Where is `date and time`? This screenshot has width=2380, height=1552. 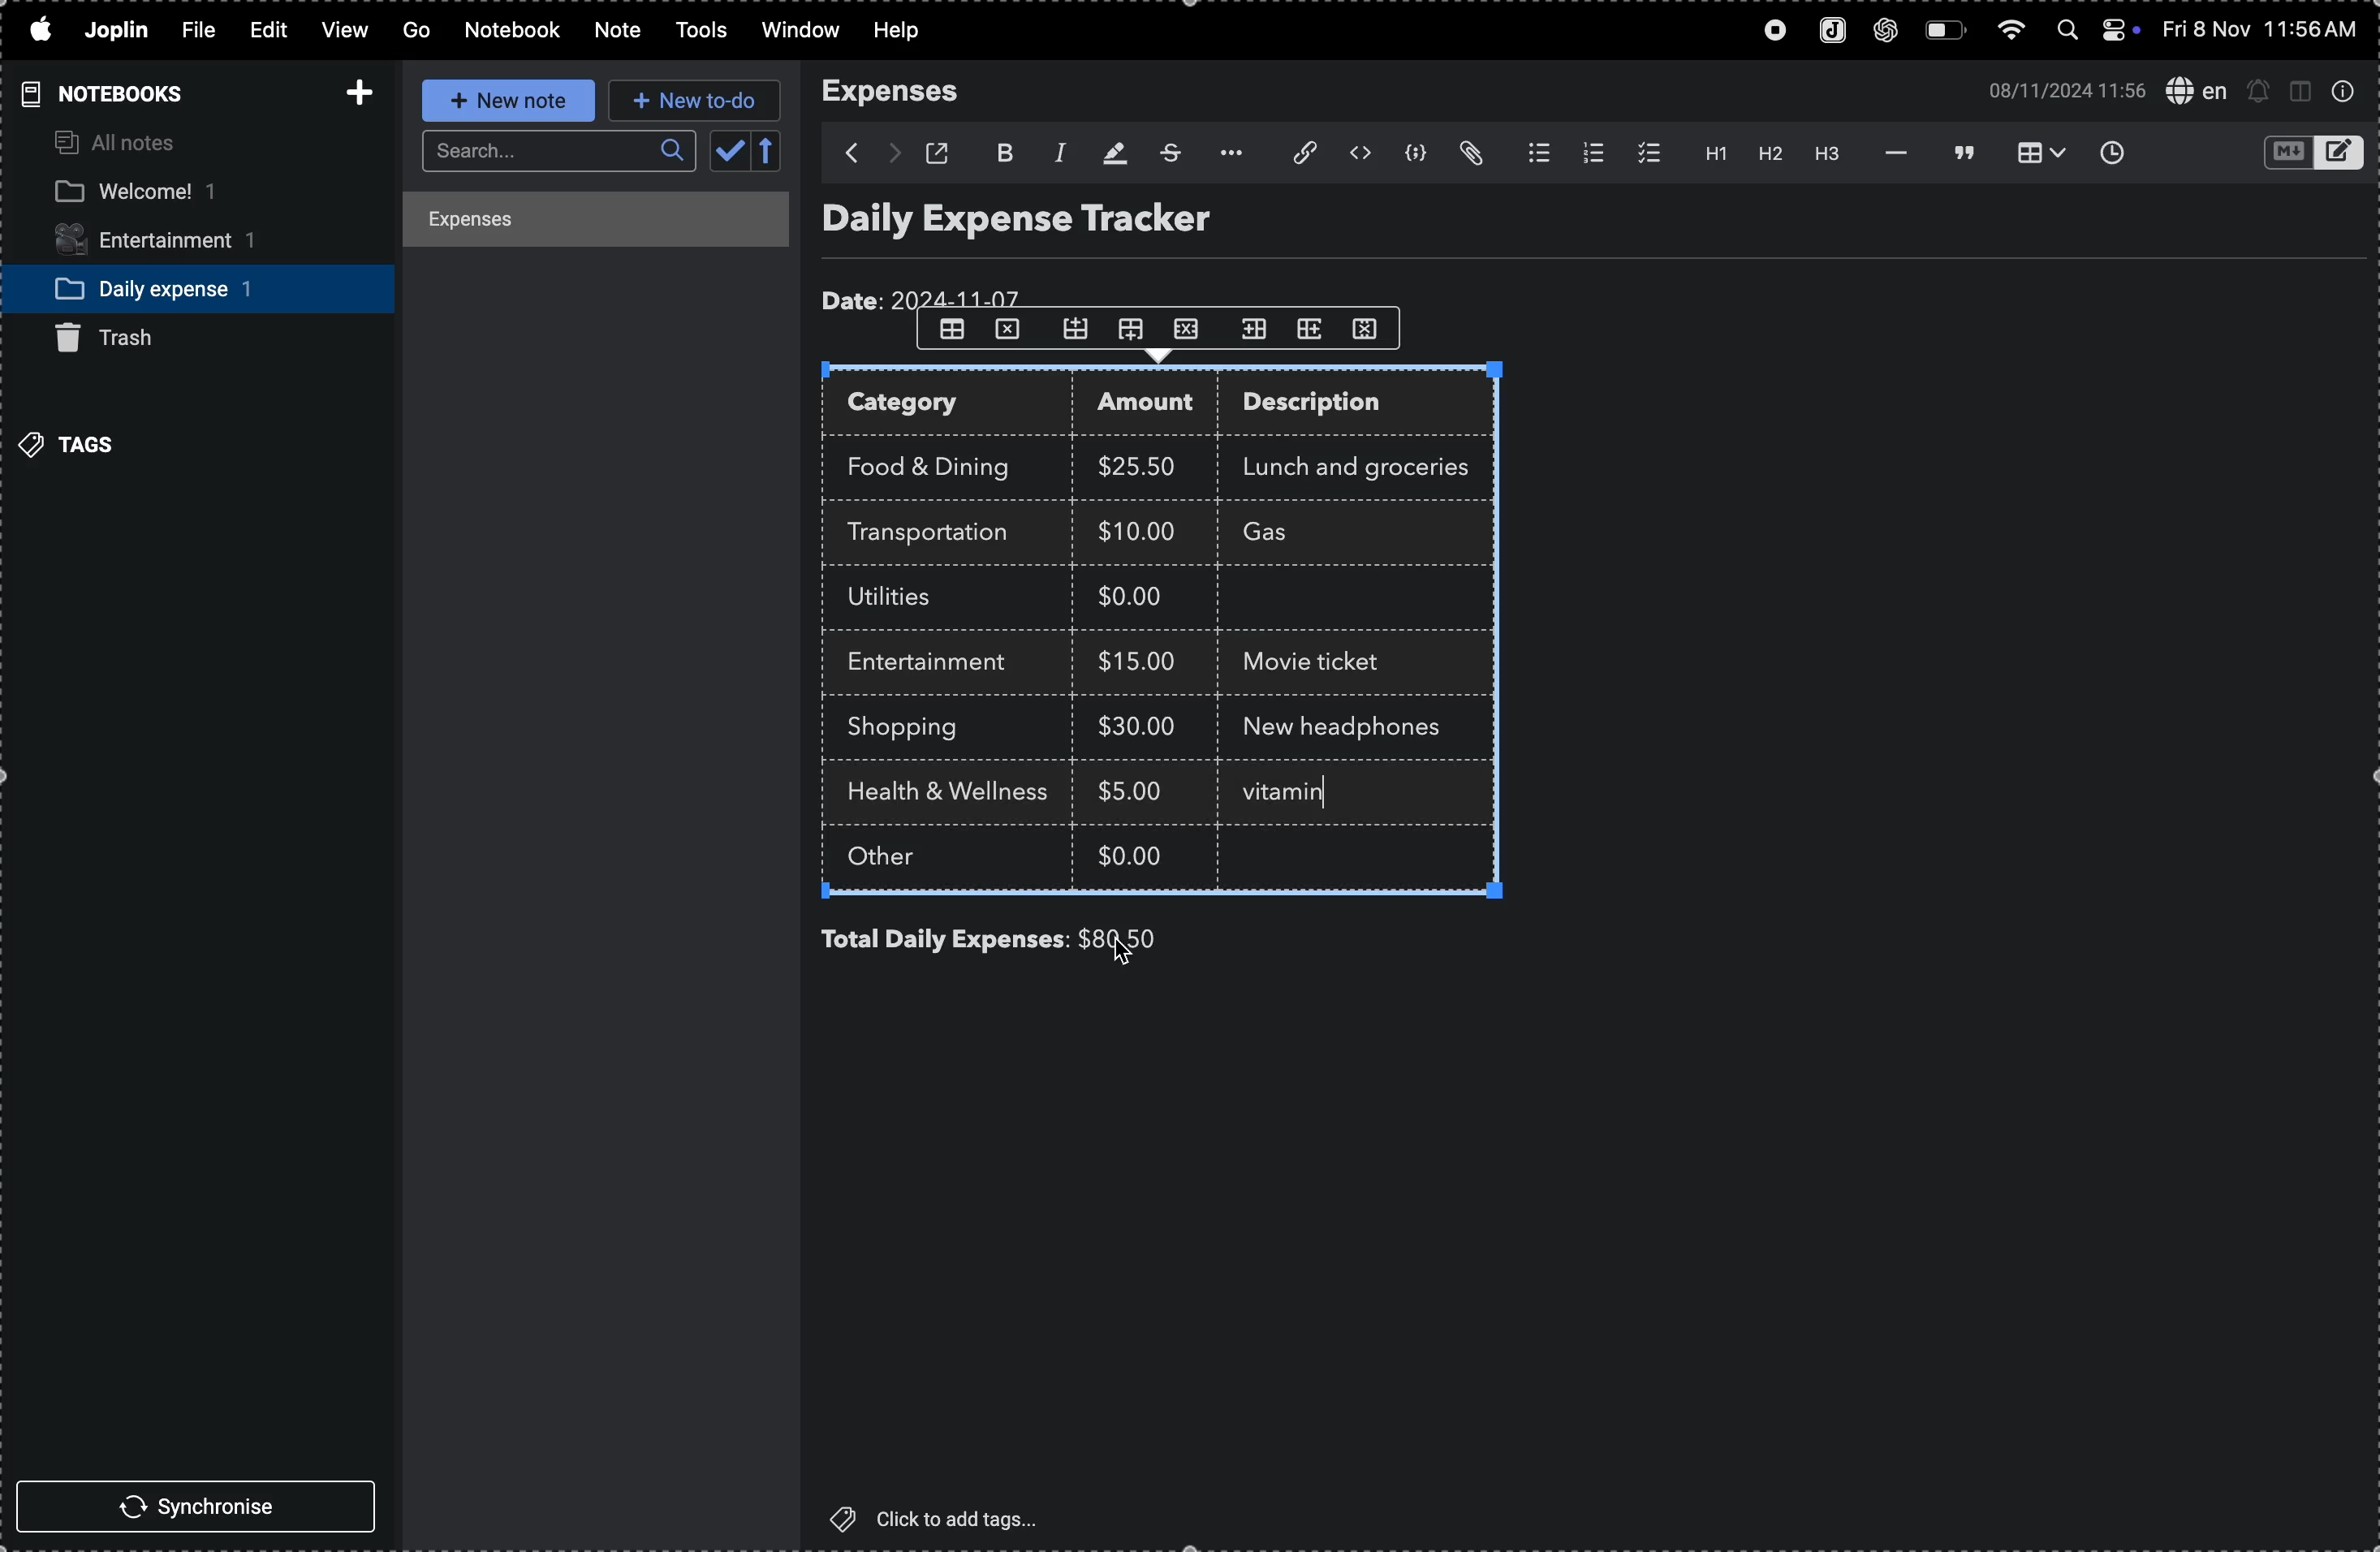 date and time is located at coordinates (2059, 89).